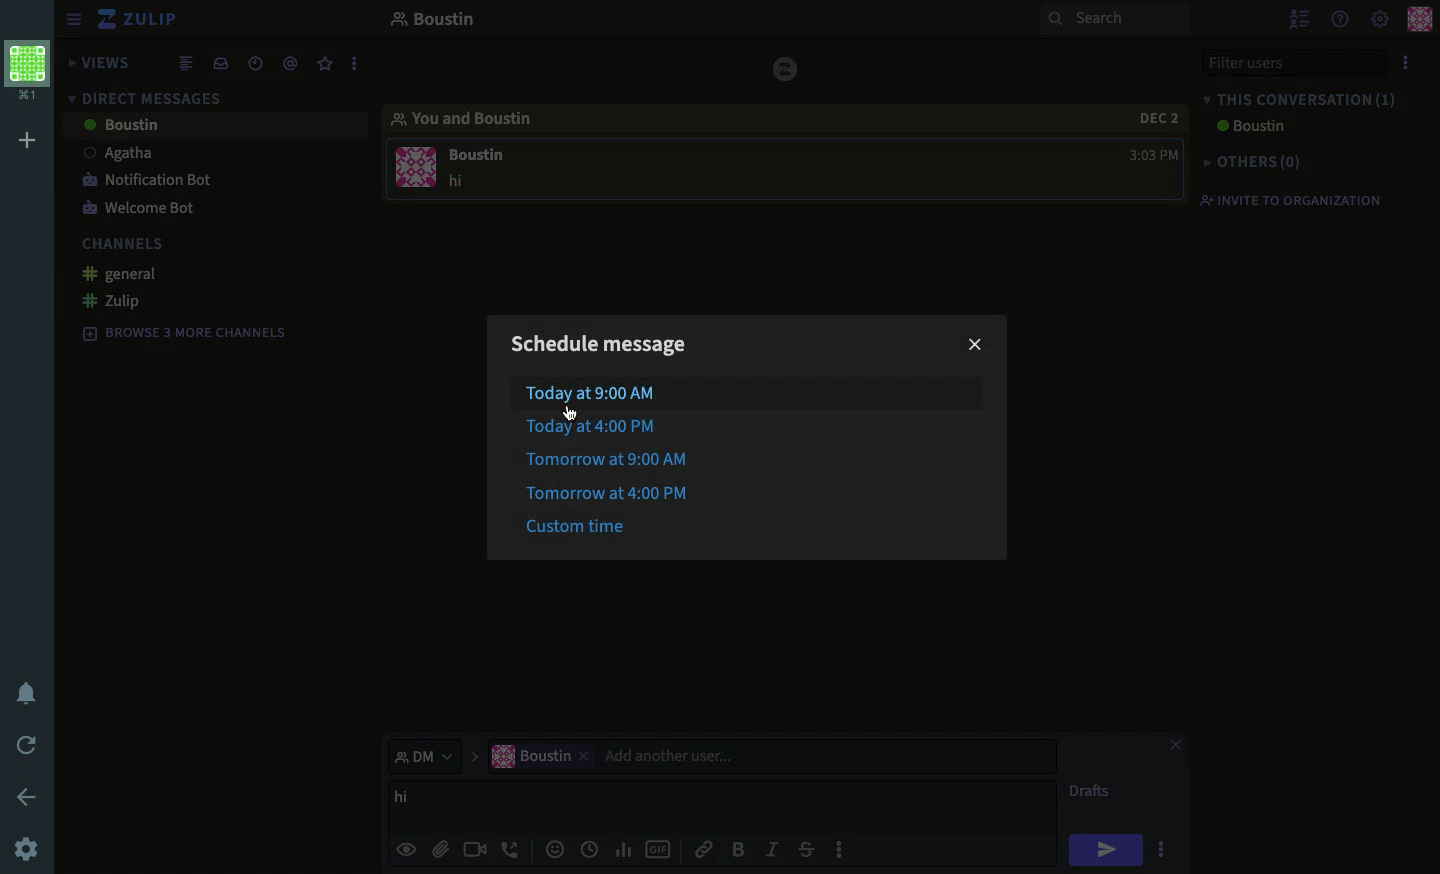  What do you see at coordinates (1108, 851) in the screenshot?
I see `hi` at bounding box center [1108, 851].